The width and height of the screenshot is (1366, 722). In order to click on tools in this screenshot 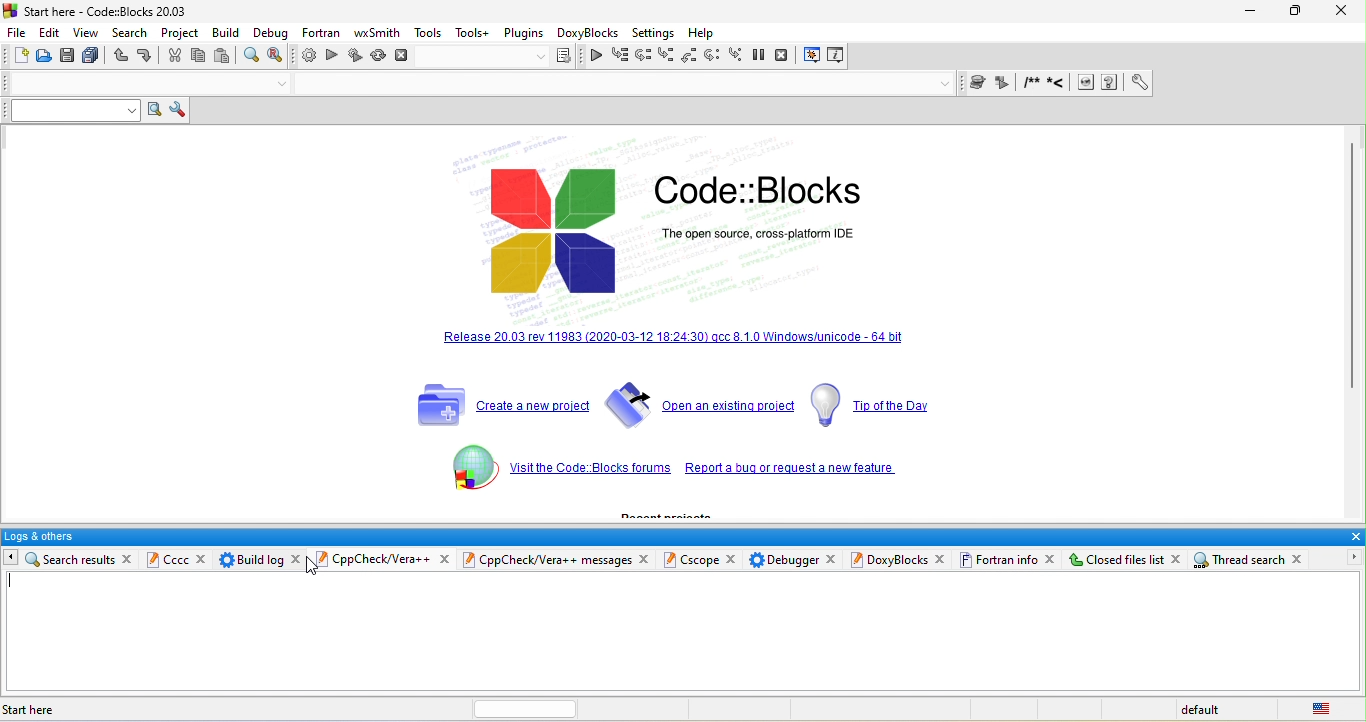, I will do `click(428, 34)`.